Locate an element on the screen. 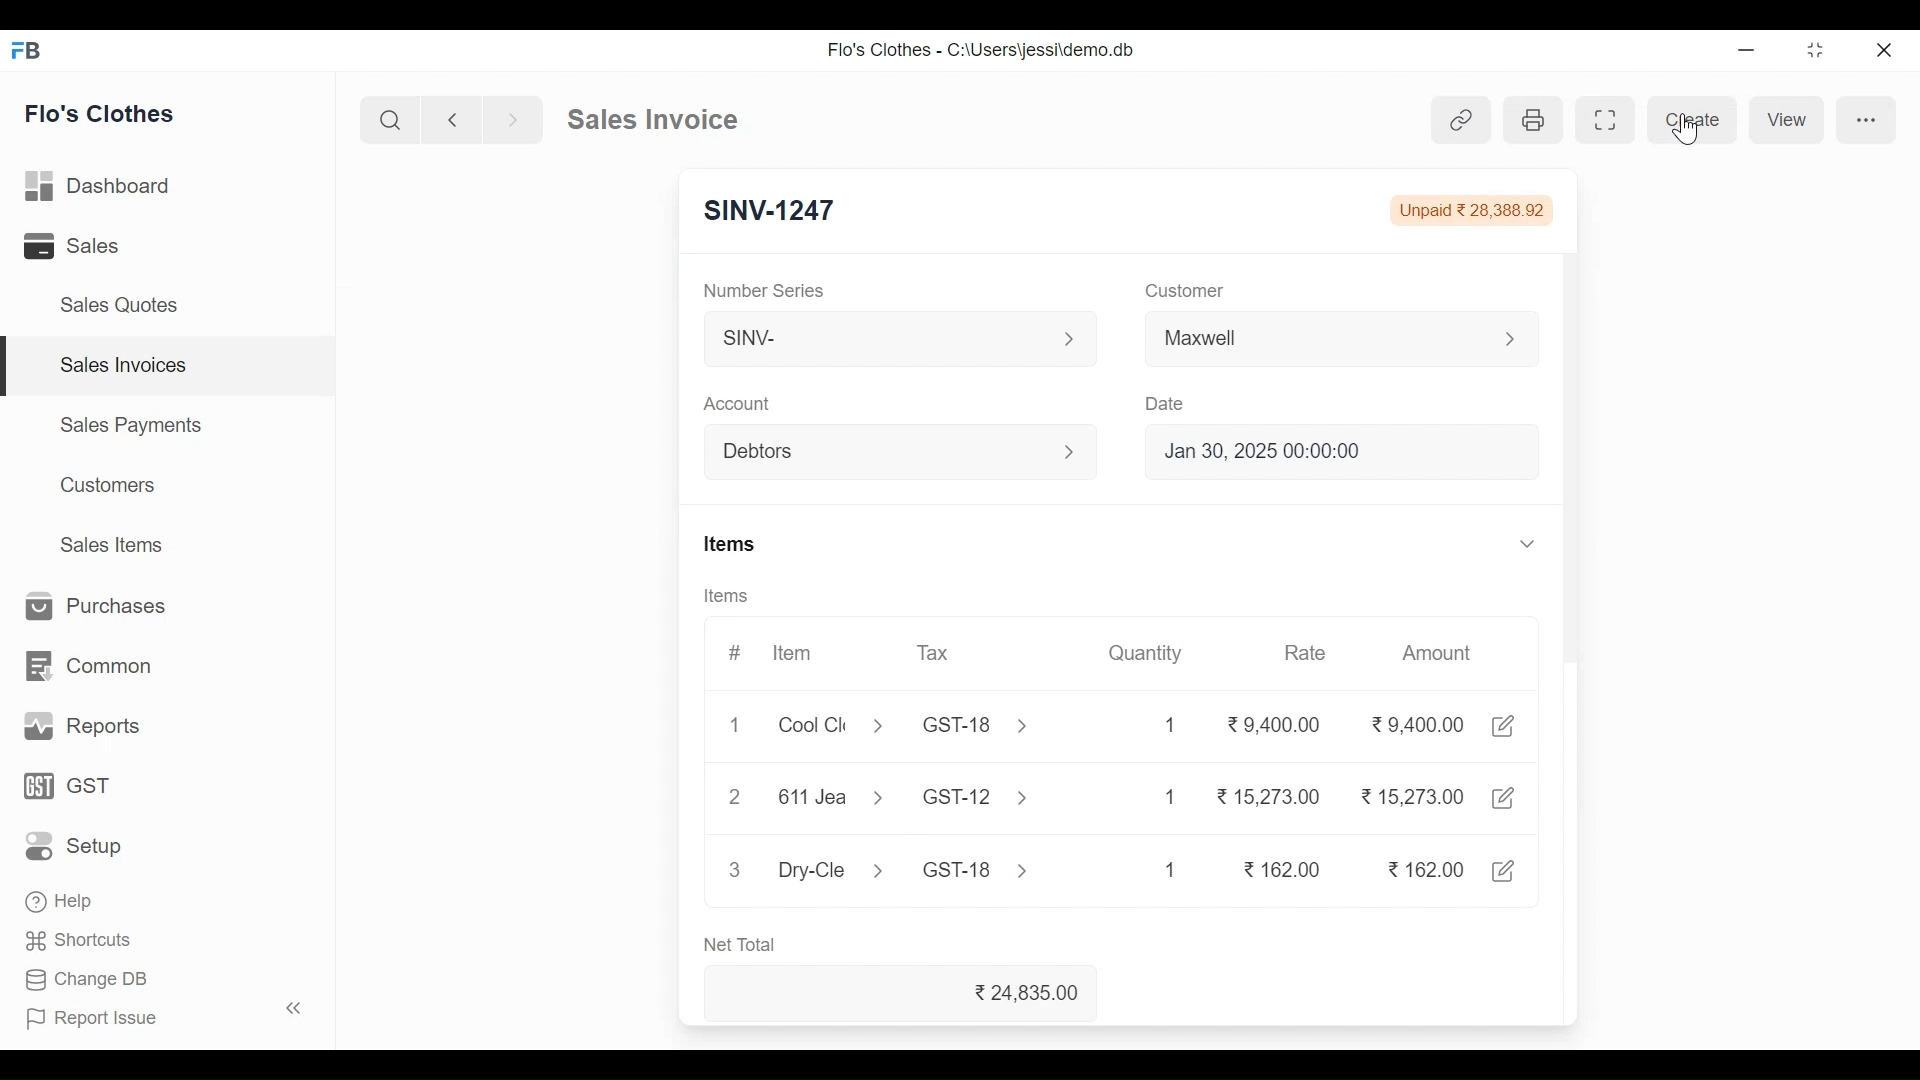  Number Series is located at coordinates (771, 289).